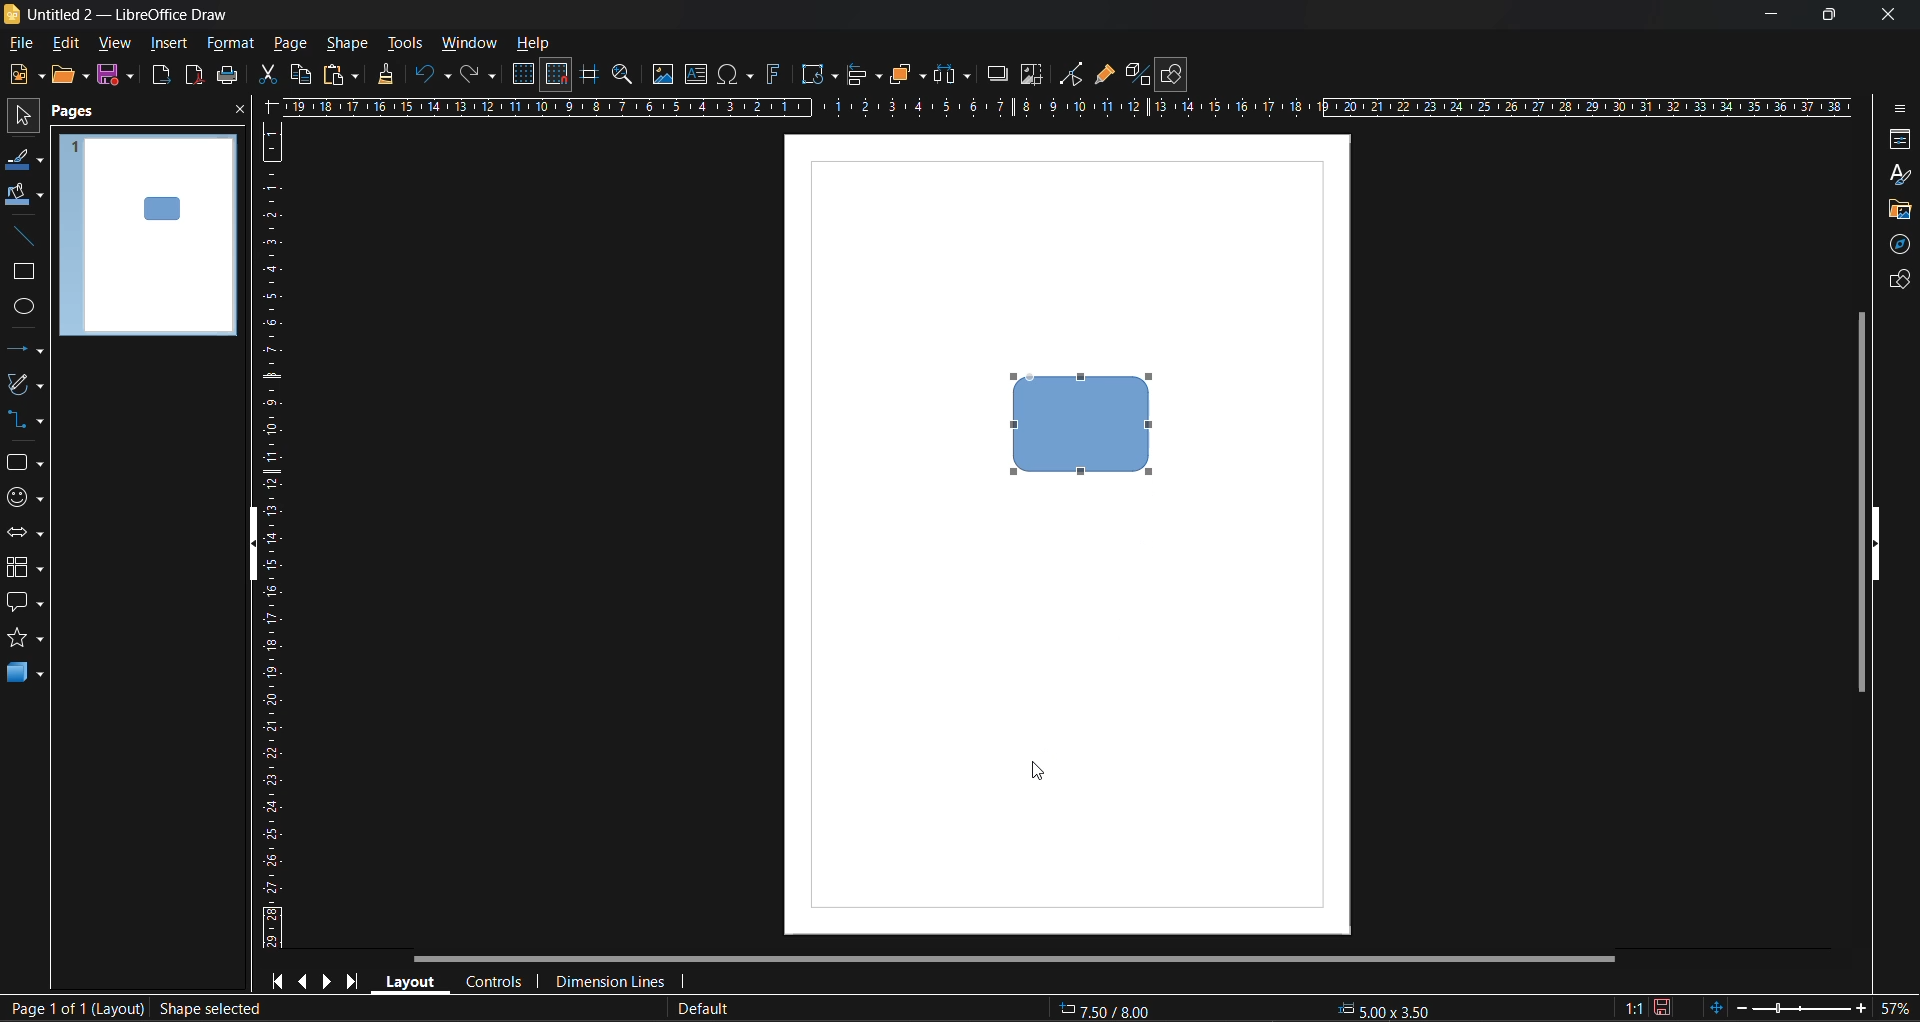  What do you see at coordinates (275, 980) in the screenshot?
I see `first` at bounding box center [275, 980].